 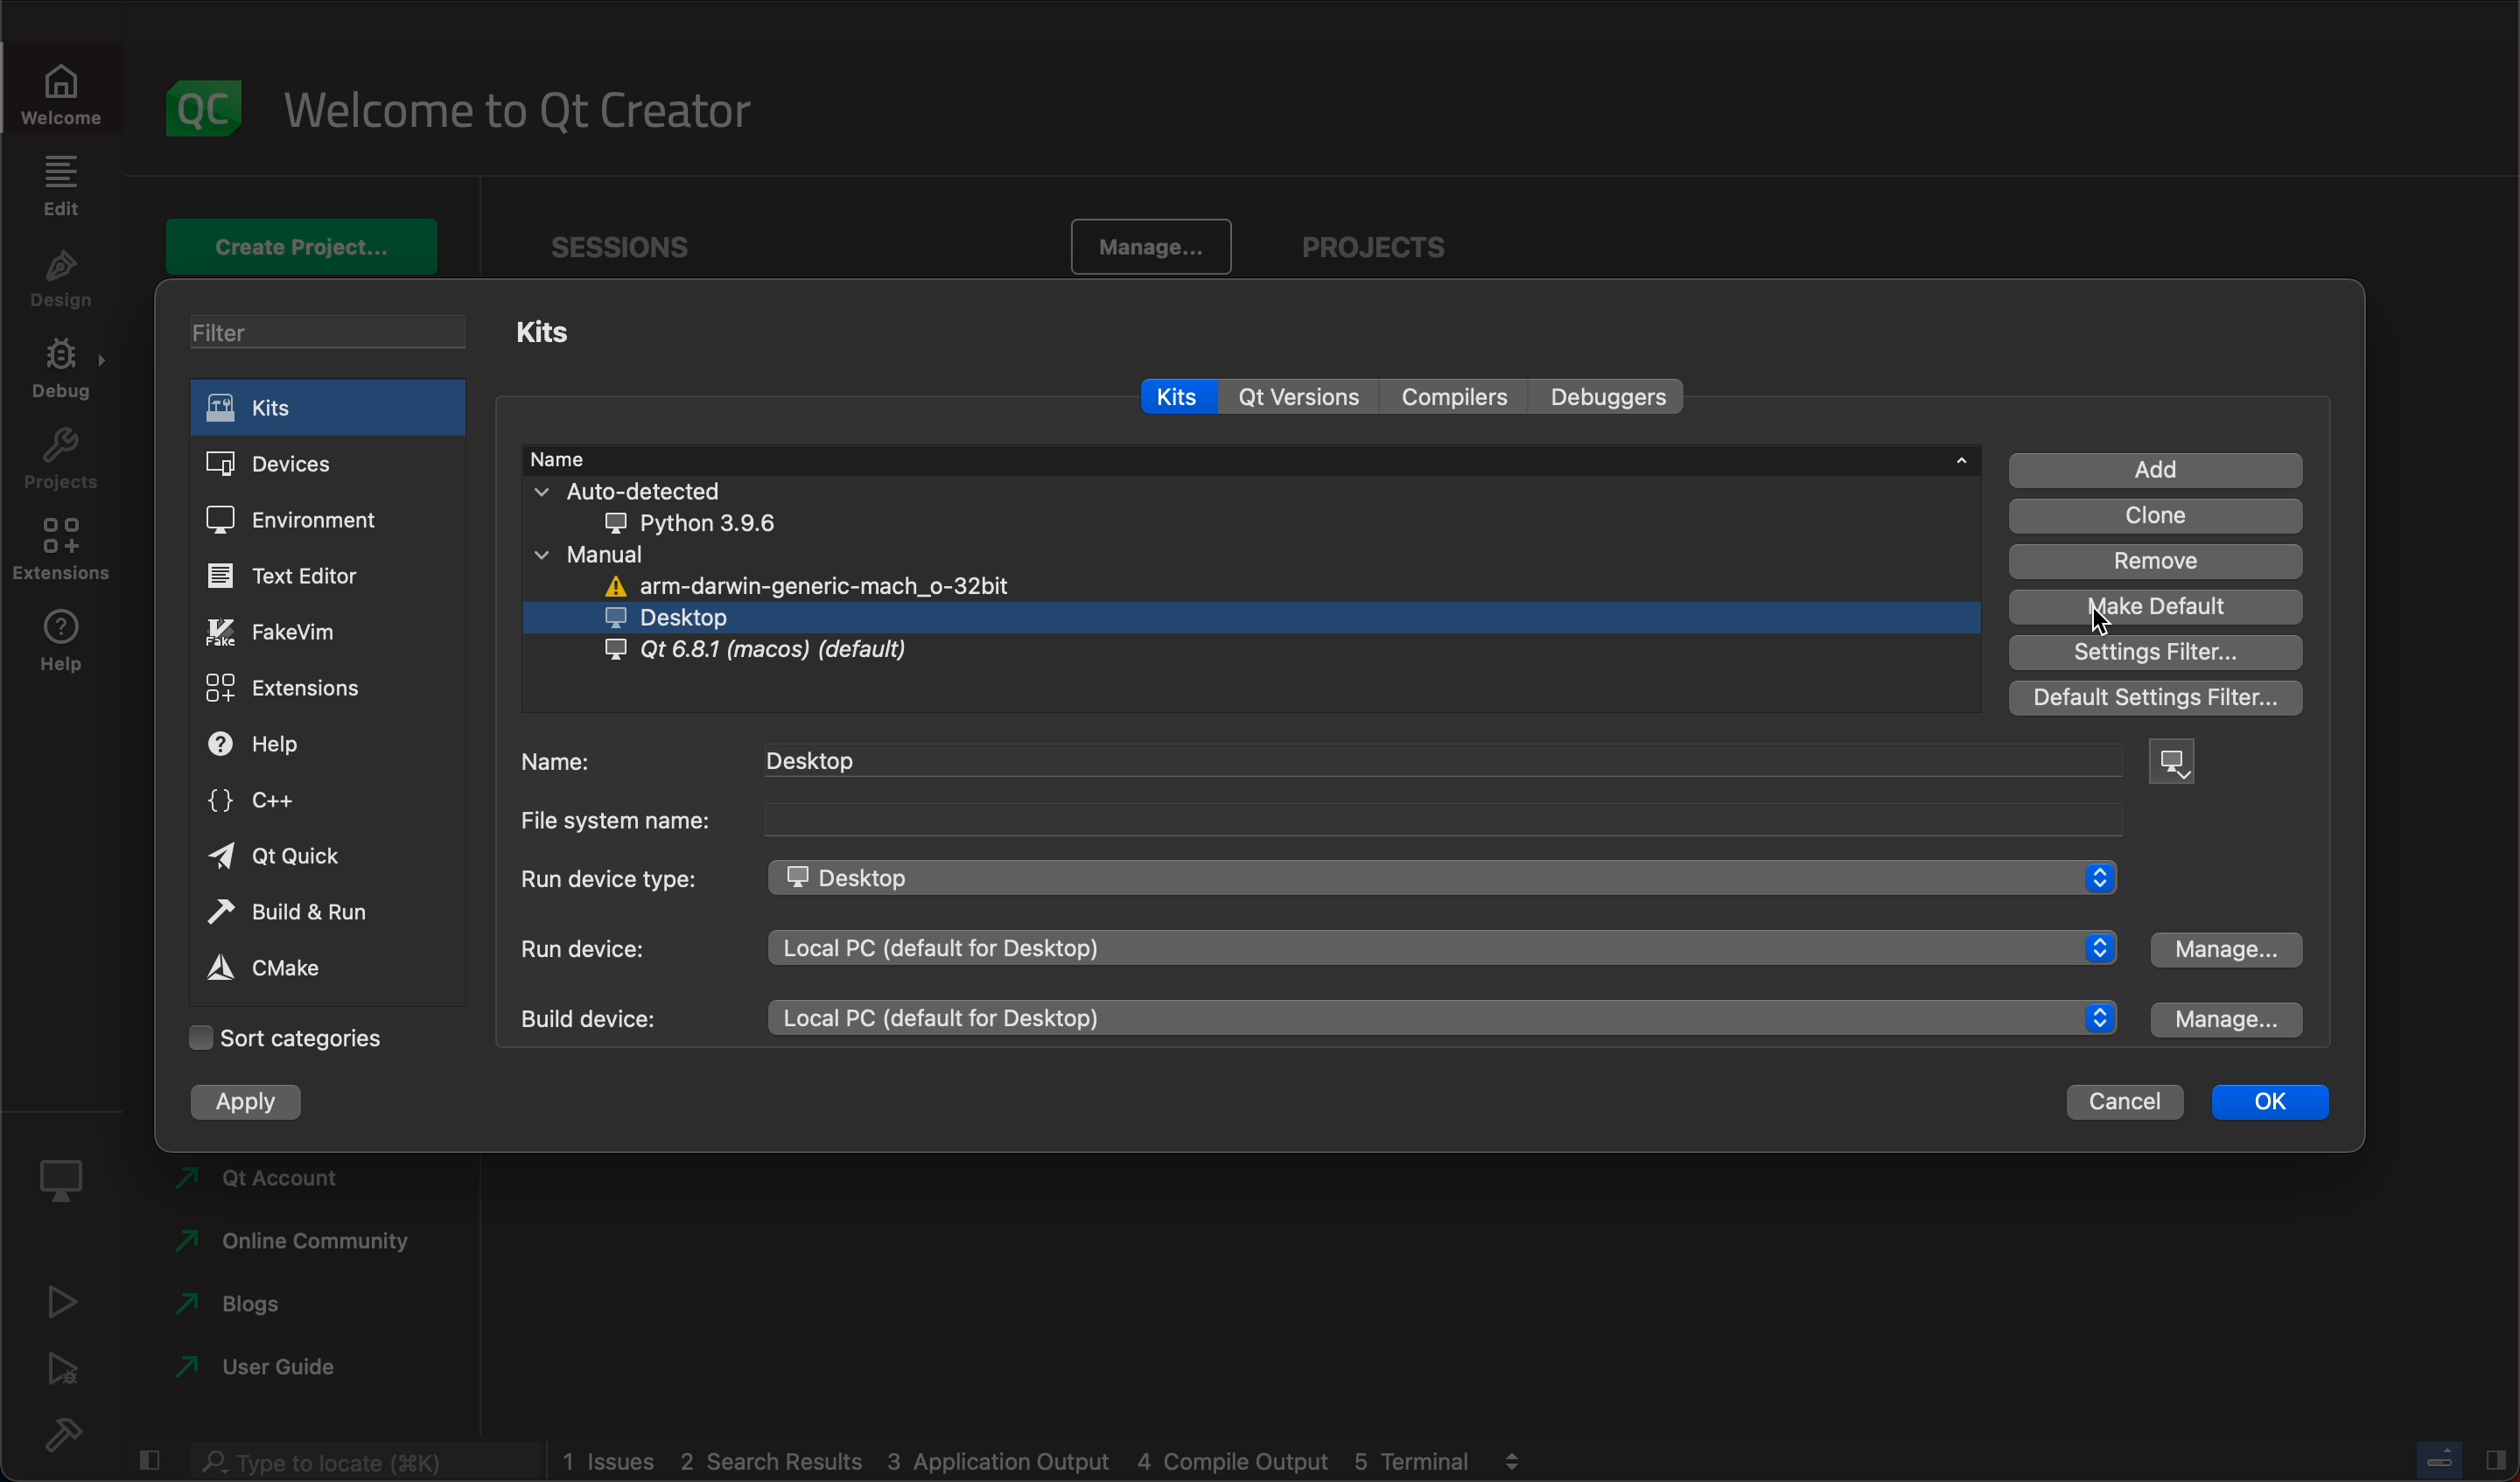 I want to click on local PC (default for desktop), so click(x=1433, y=947).